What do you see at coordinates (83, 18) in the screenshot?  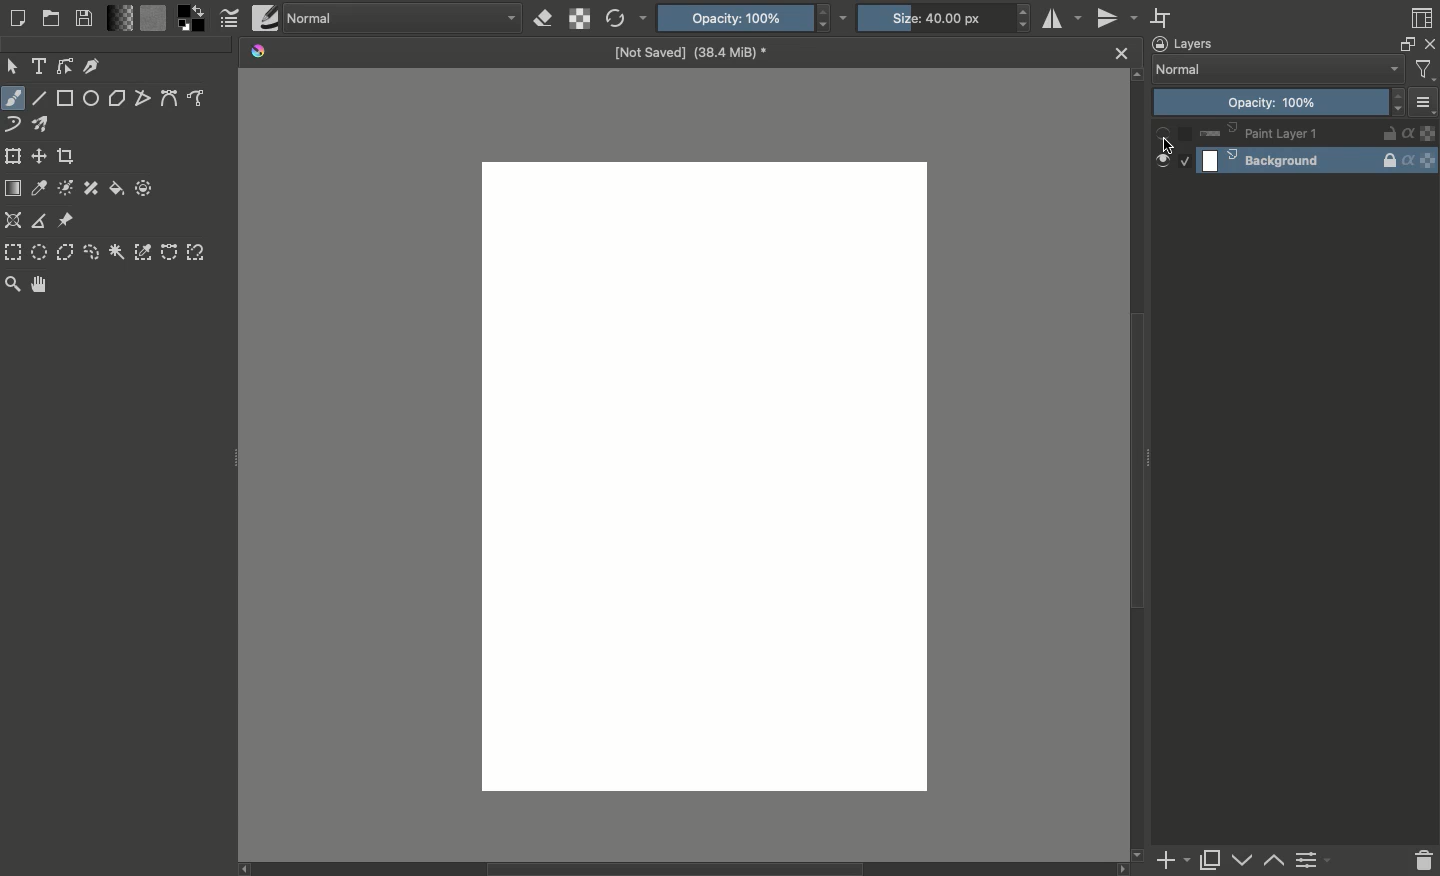 I see `Save` at bounding box center [83, 18].